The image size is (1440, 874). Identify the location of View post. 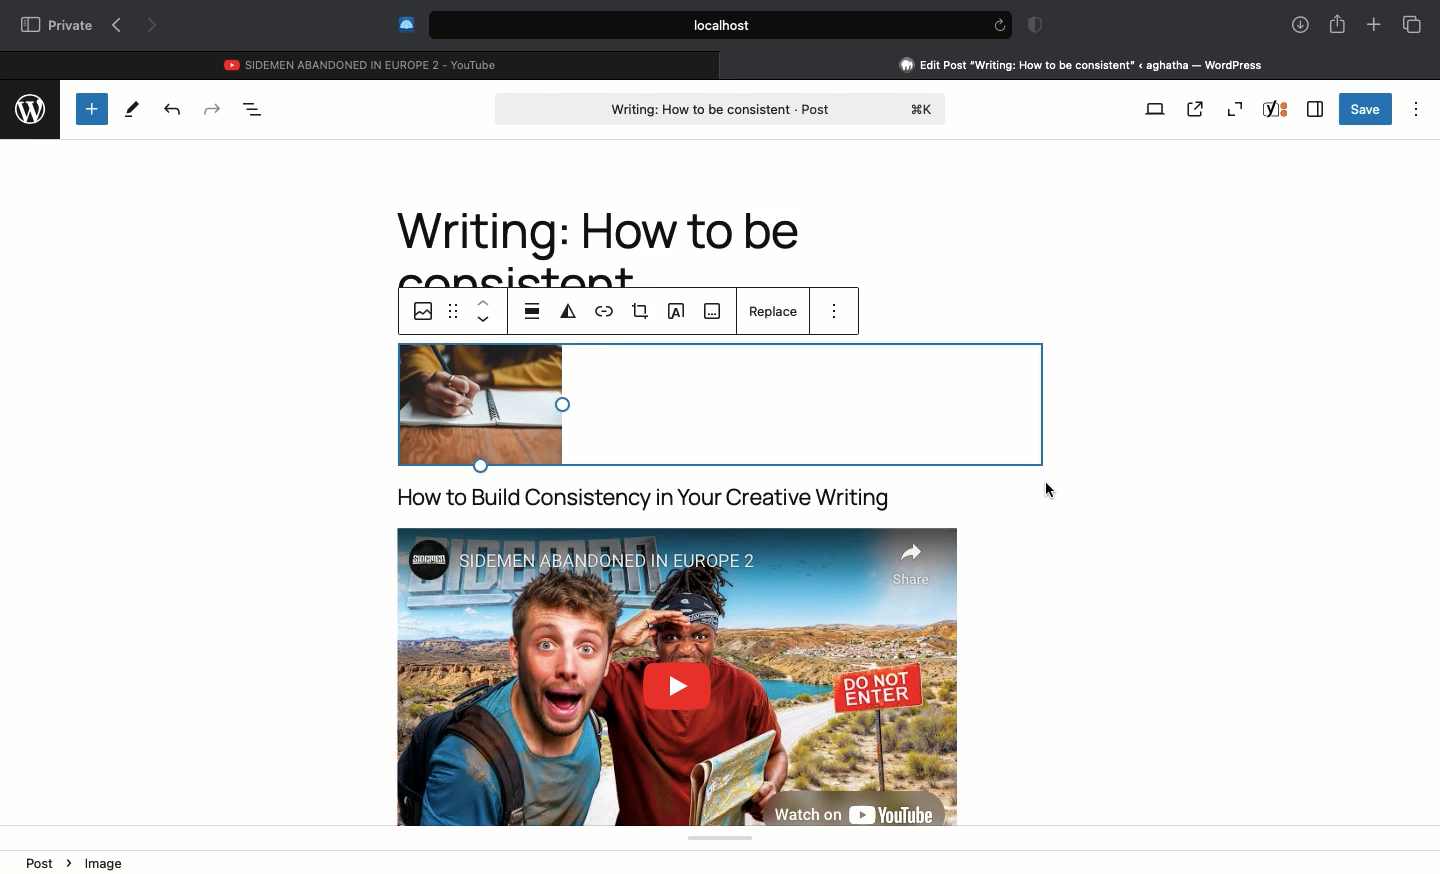
(1195, 108).